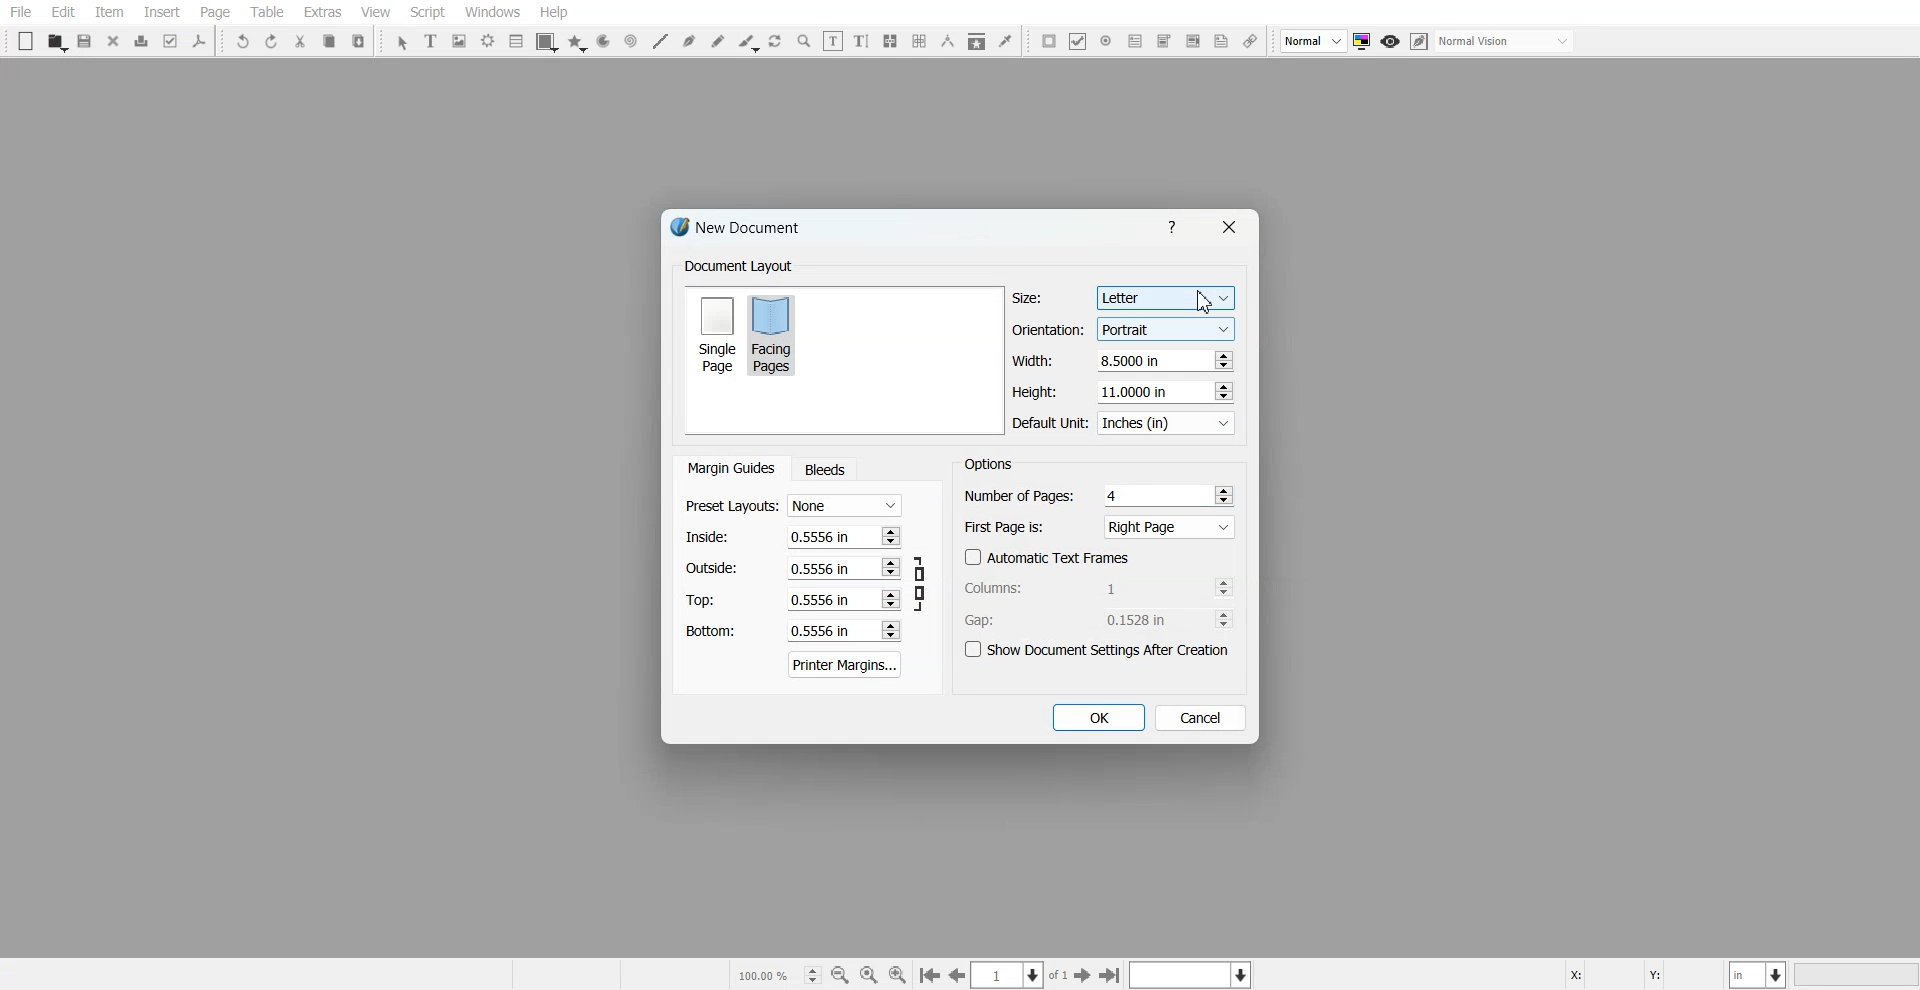 The height and width of the screenshot is (990, 1920). Describe the element at coordinates (428, 12) in the screenshot. I see `Script` at that location.